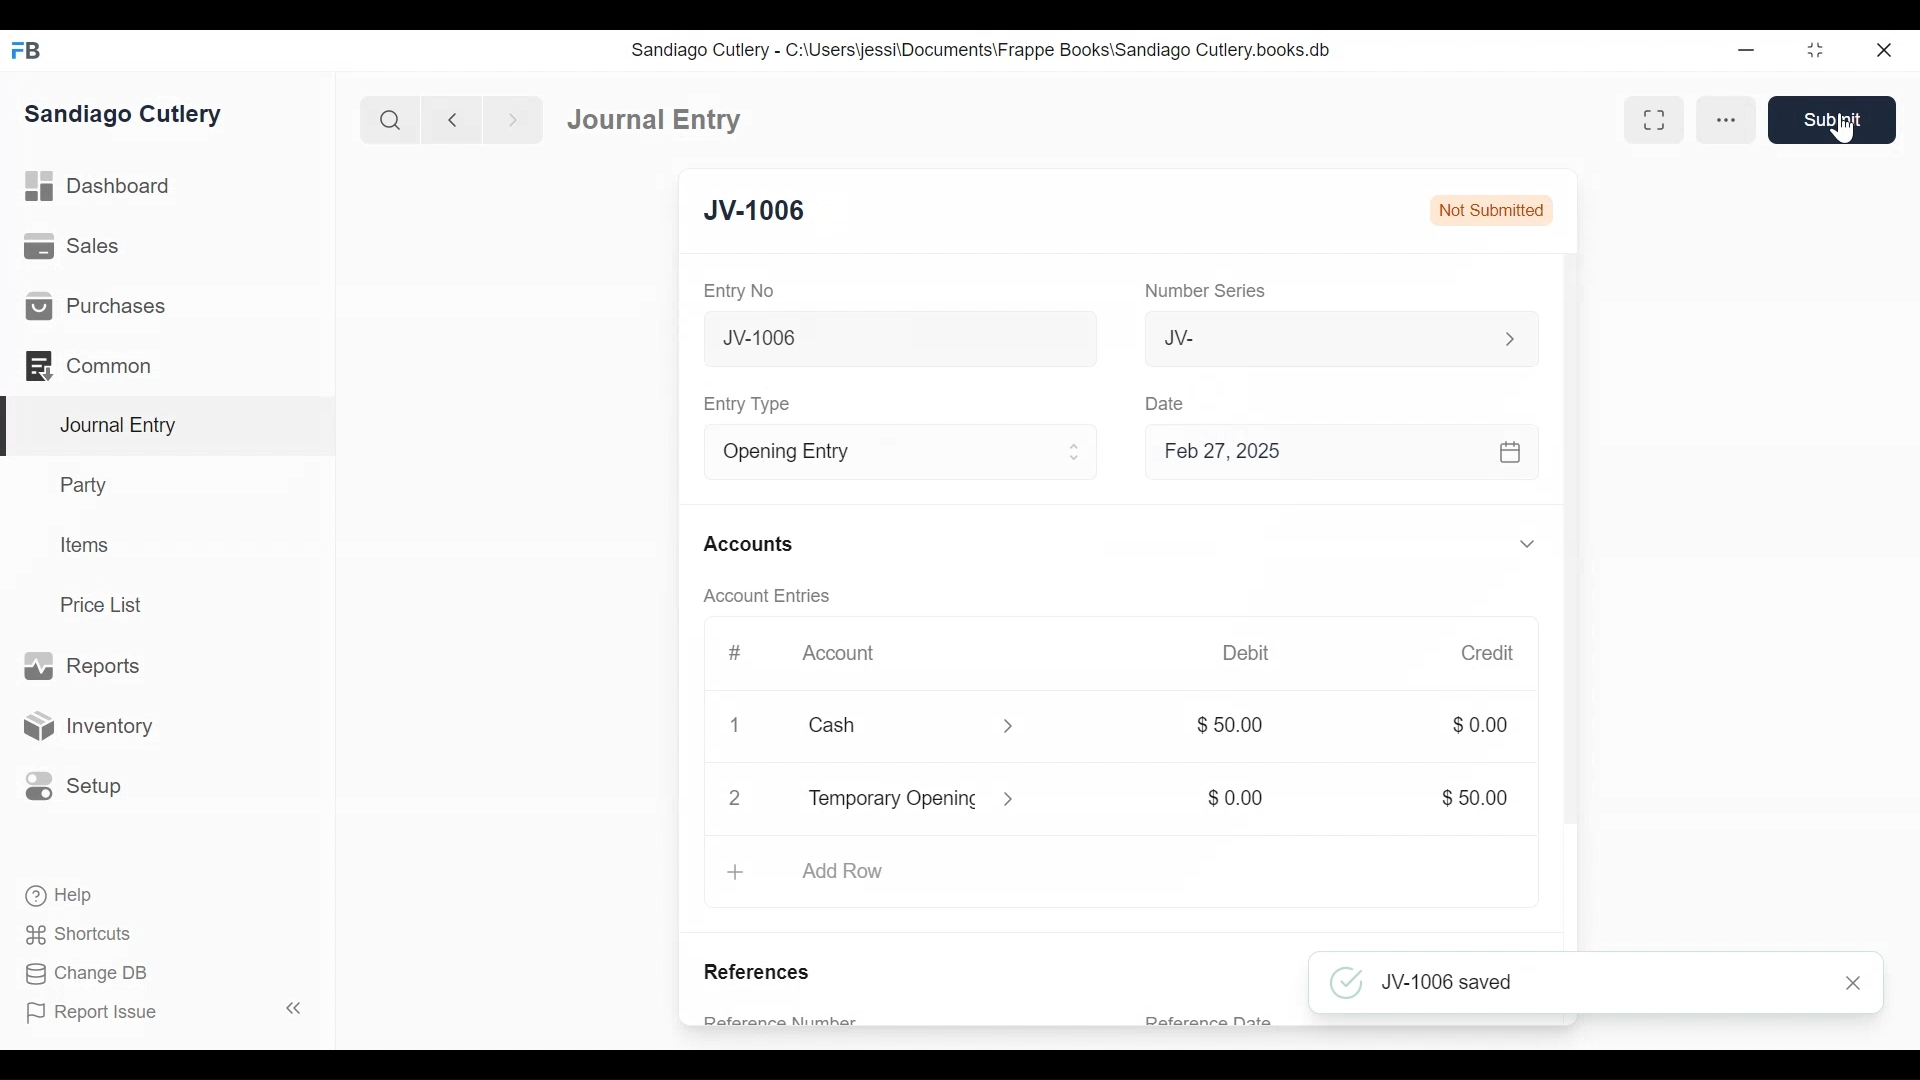 Image resolution: width=1920 pixels, height=1080 pixels. What do you see at coordinates (1573, 579) in the screenshot?
I see `Vertical Scroll bar` at bounding box center [1573, 579].